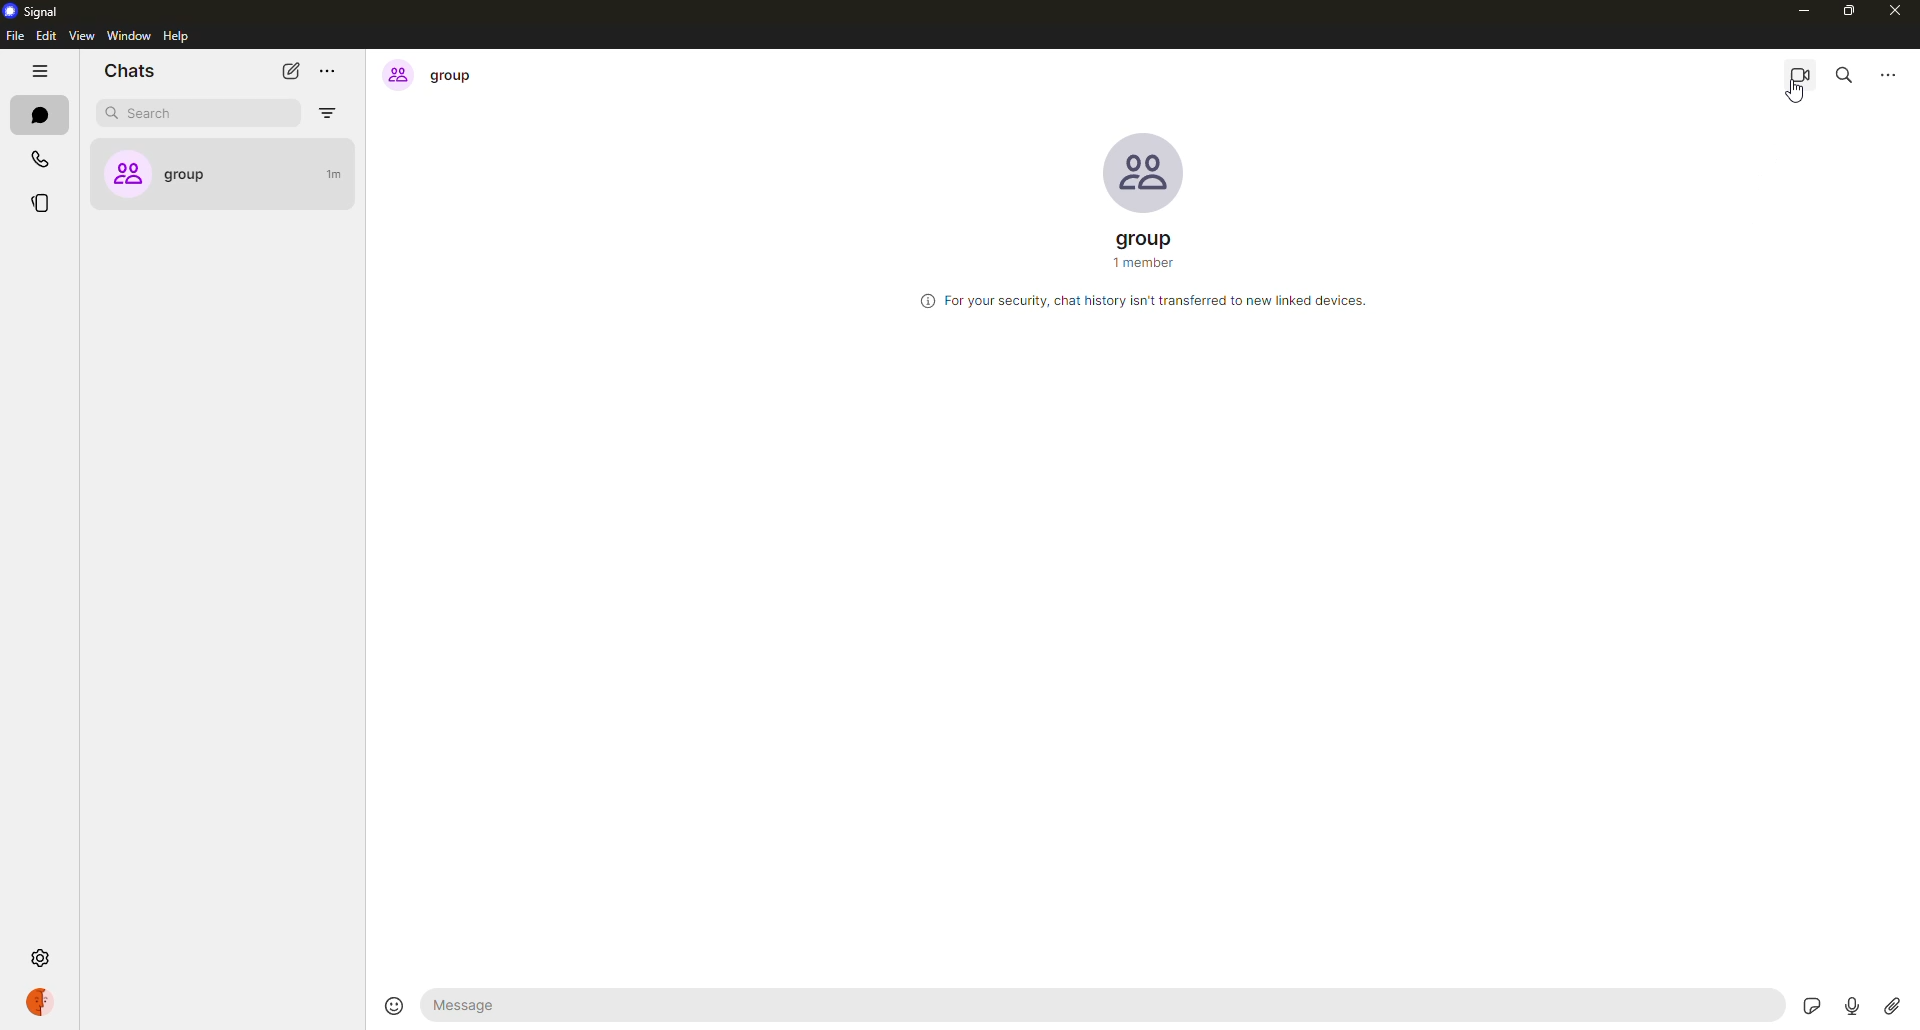  I want to click on more, so click(330, 74).